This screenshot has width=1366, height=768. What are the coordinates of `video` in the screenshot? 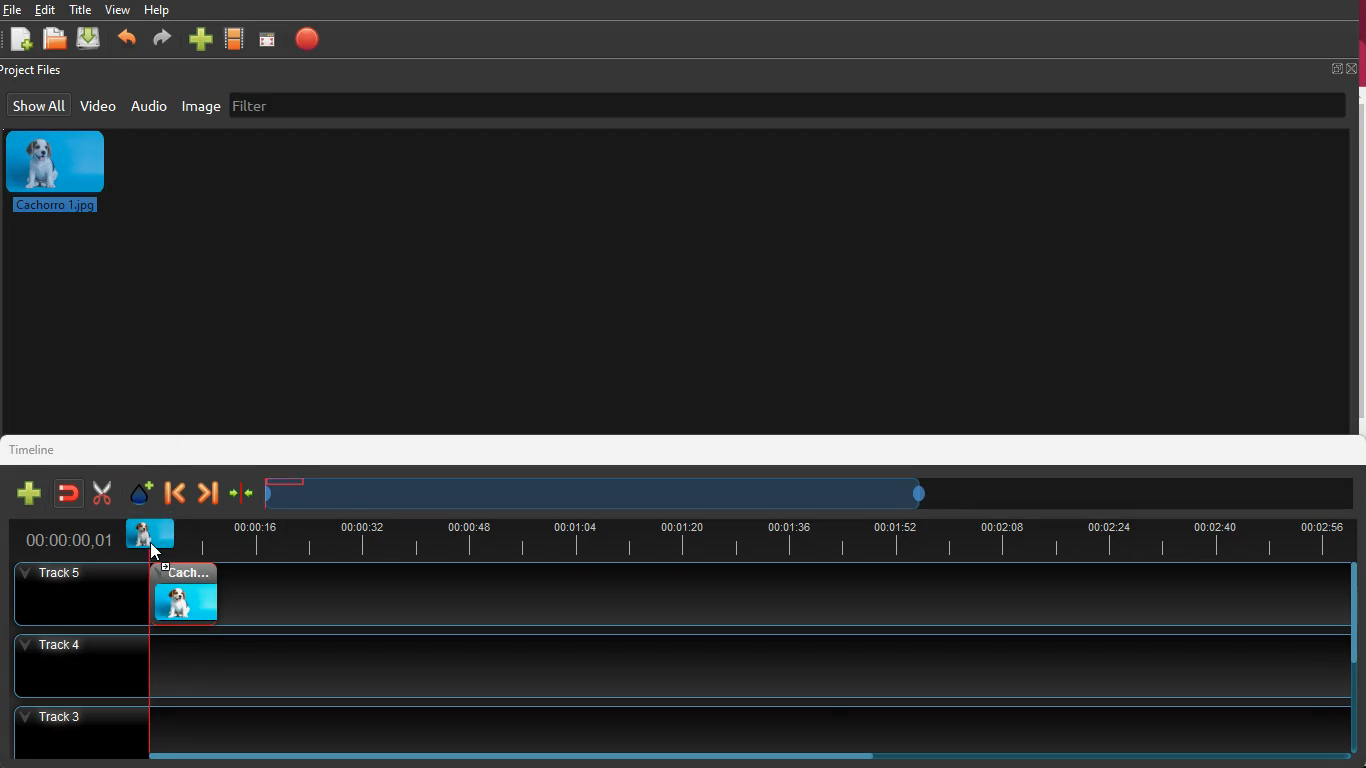 It's located at (184, 590).